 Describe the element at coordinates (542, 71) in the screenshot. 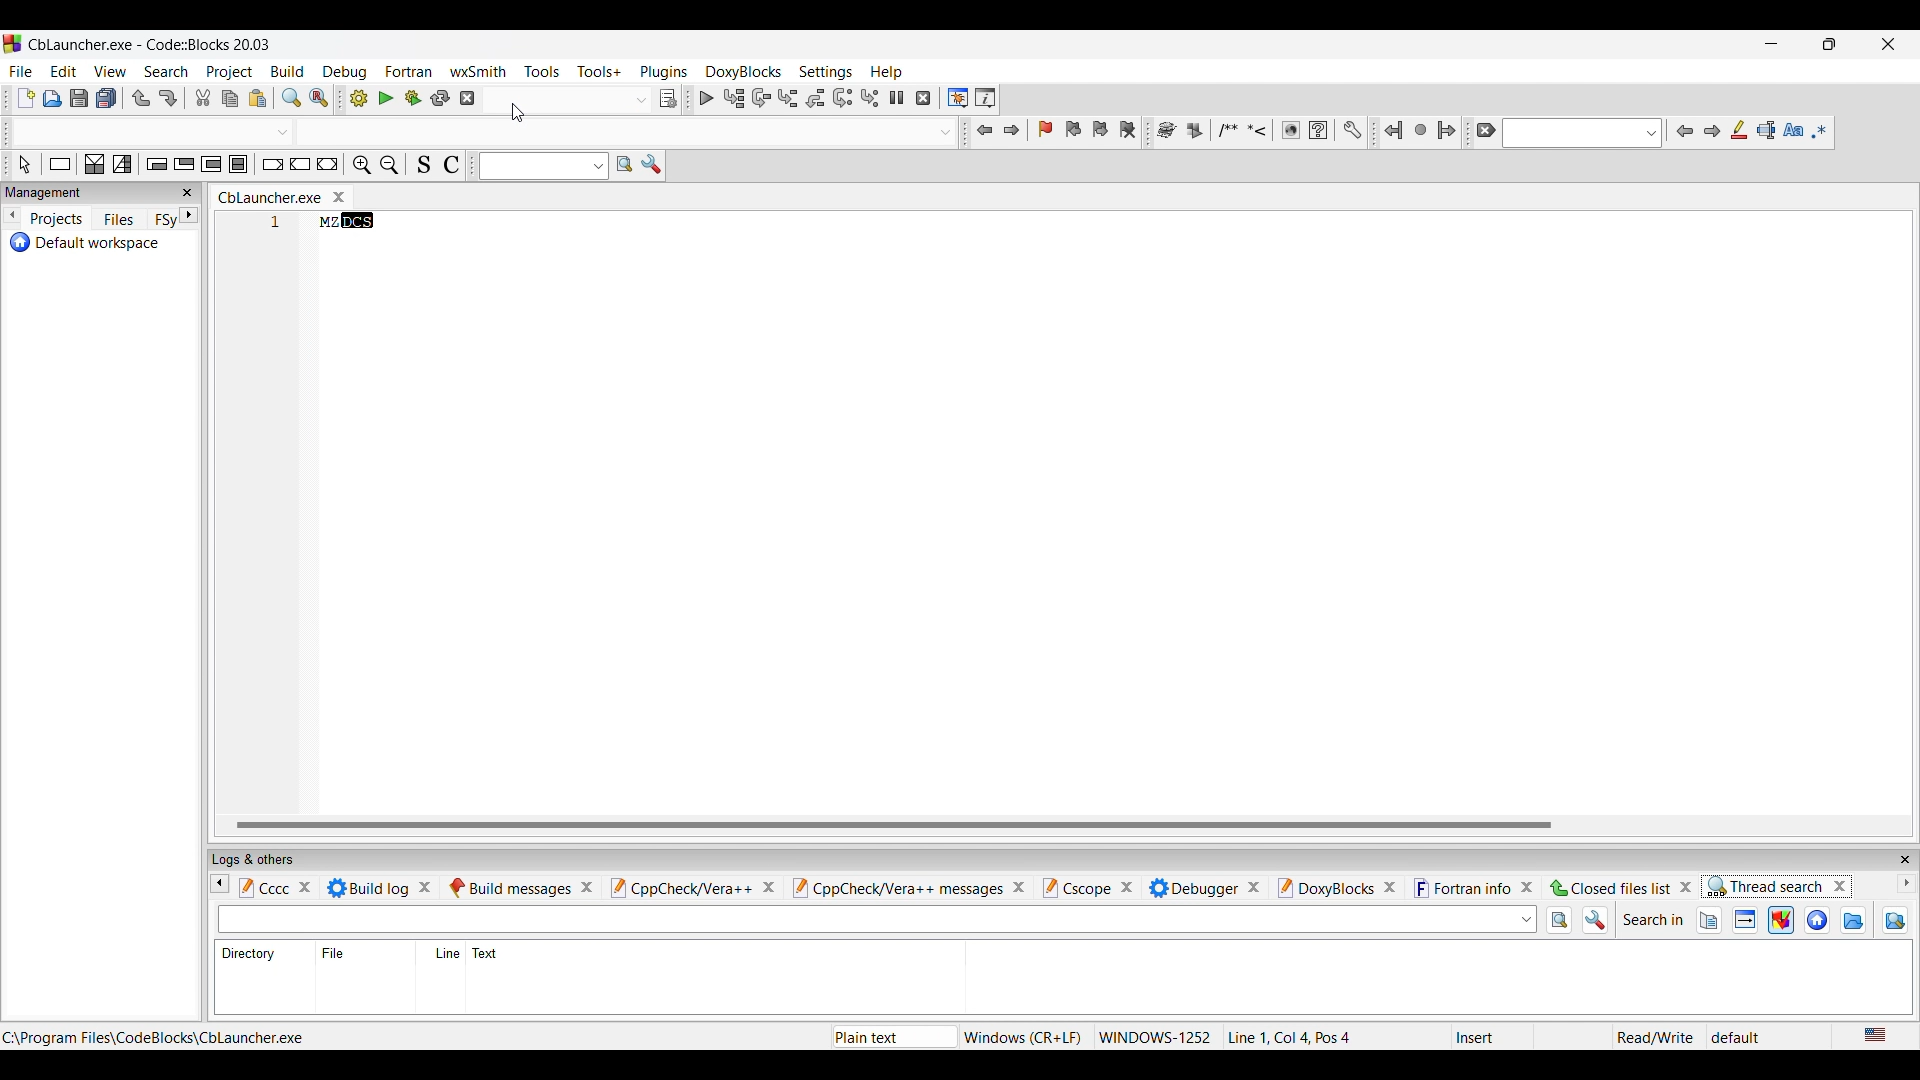

I see `Tools menu` at that location.